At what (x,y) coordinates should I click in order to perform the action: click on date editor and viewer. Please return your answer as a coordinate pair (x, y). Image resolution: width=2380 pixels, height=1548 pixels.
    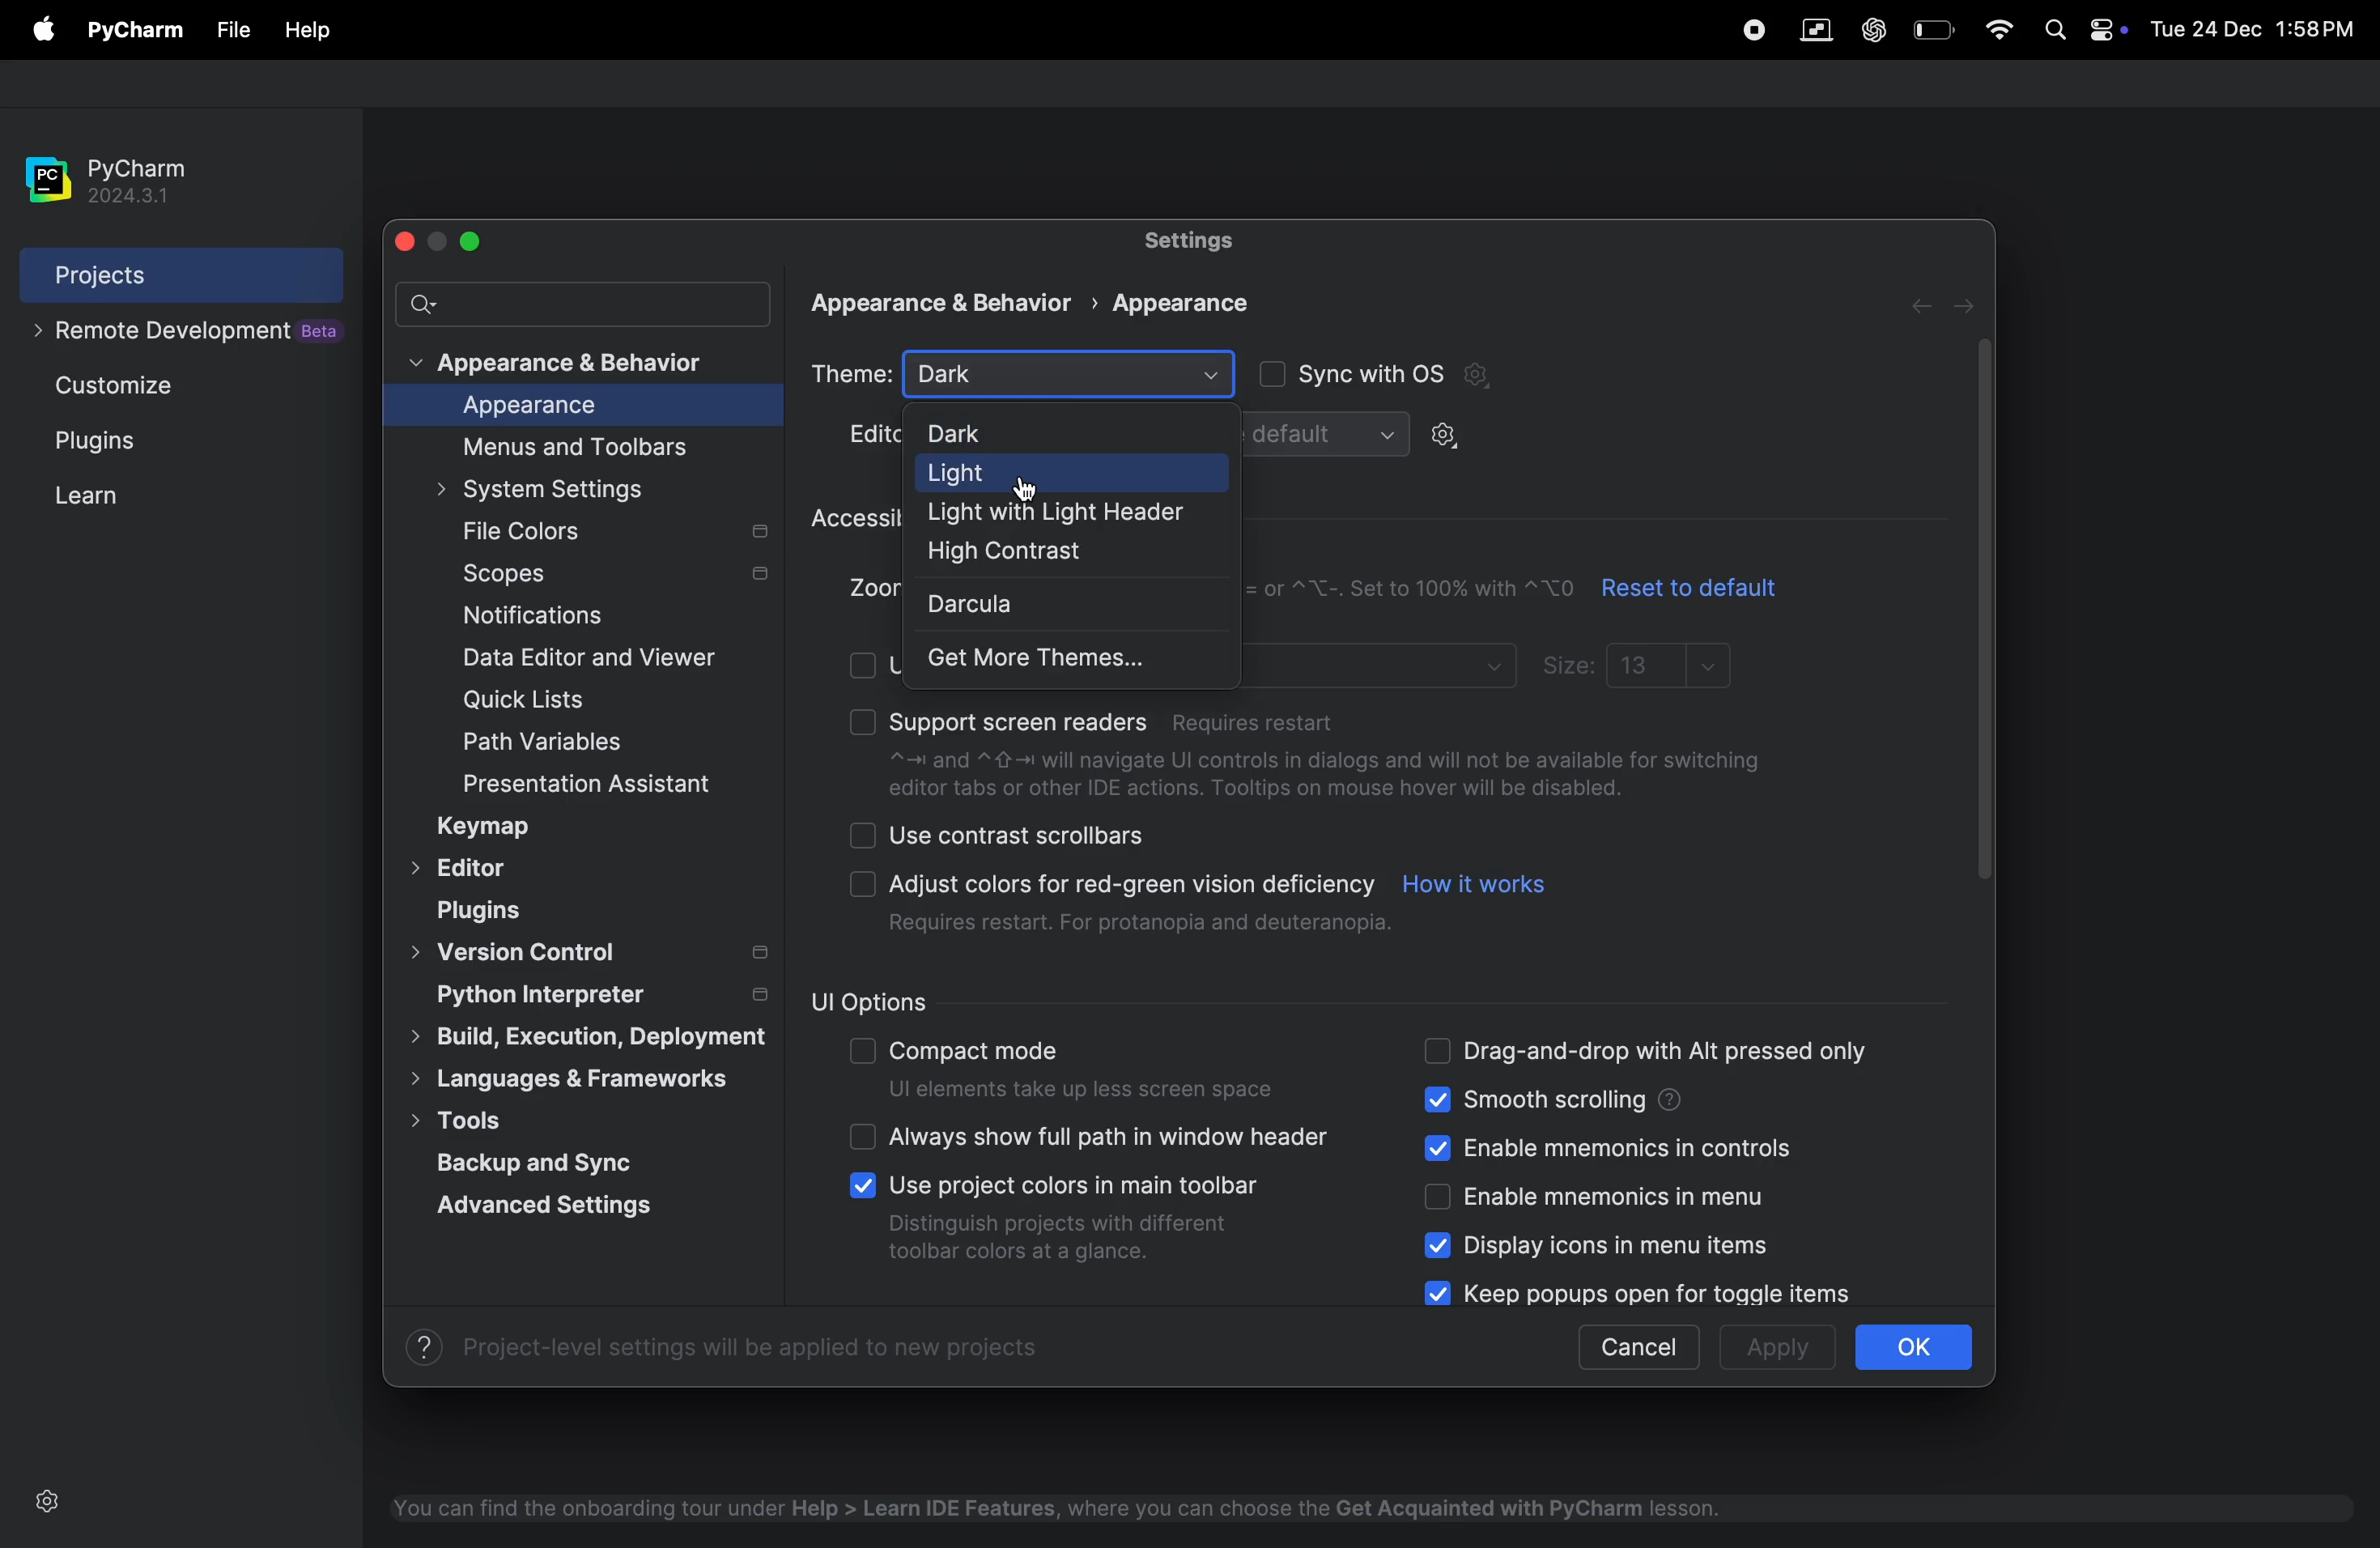
    Looking at the image, I should click on (588, 663).